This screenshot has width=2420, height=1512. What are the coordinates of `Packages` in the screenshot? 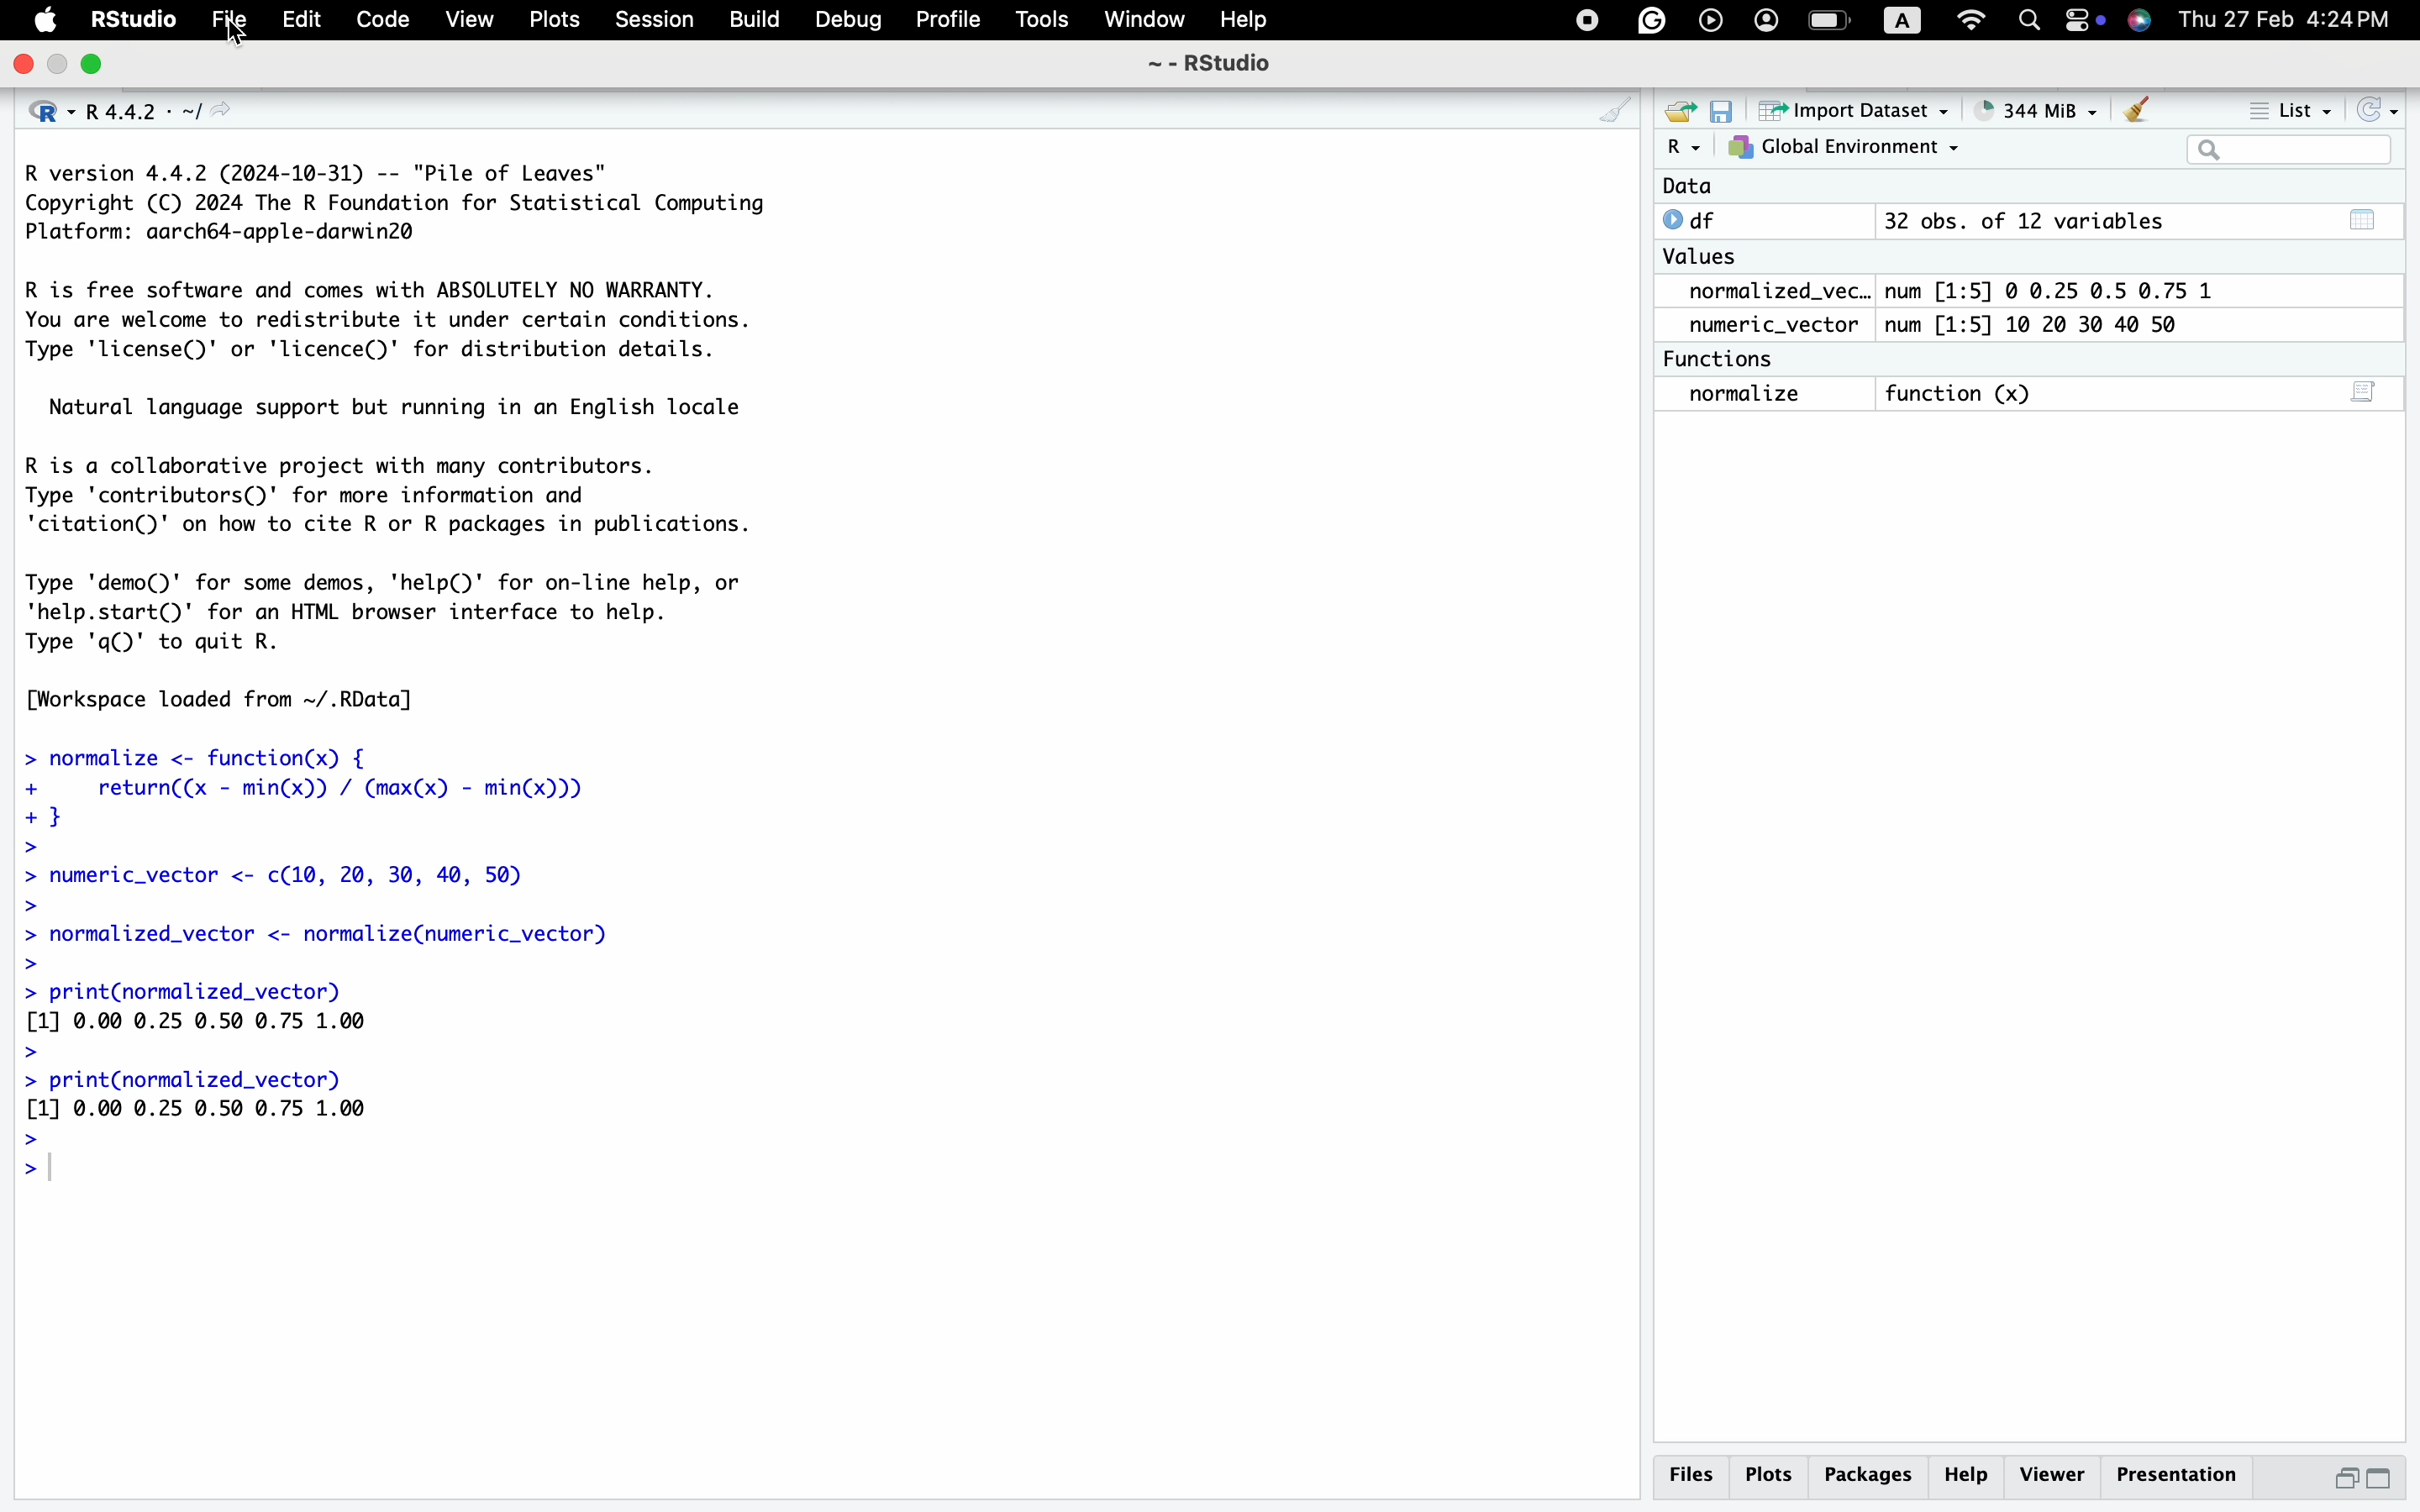 It's located at (1870, 1479).